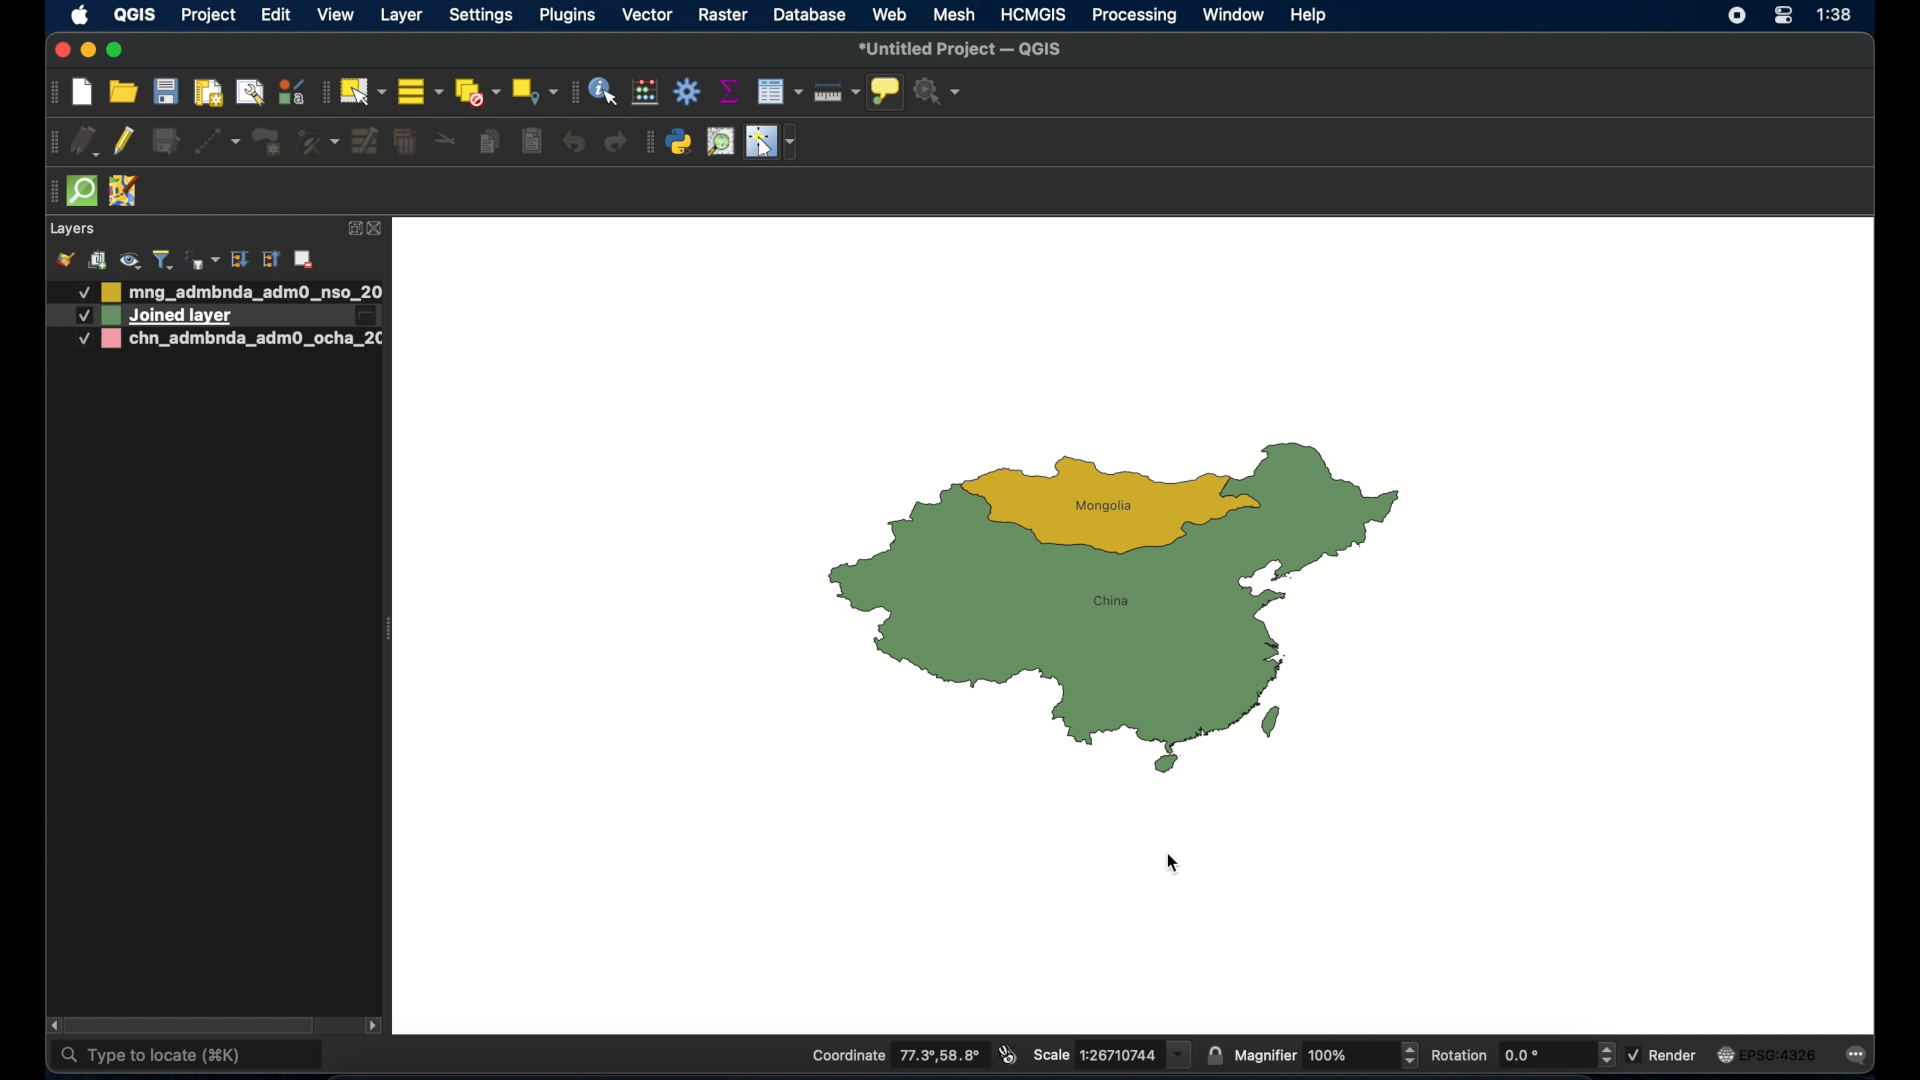  What do you see at coordinates (475, 92) in the screenshot?
I see `deselect all features` at bounding box center [475, 92].